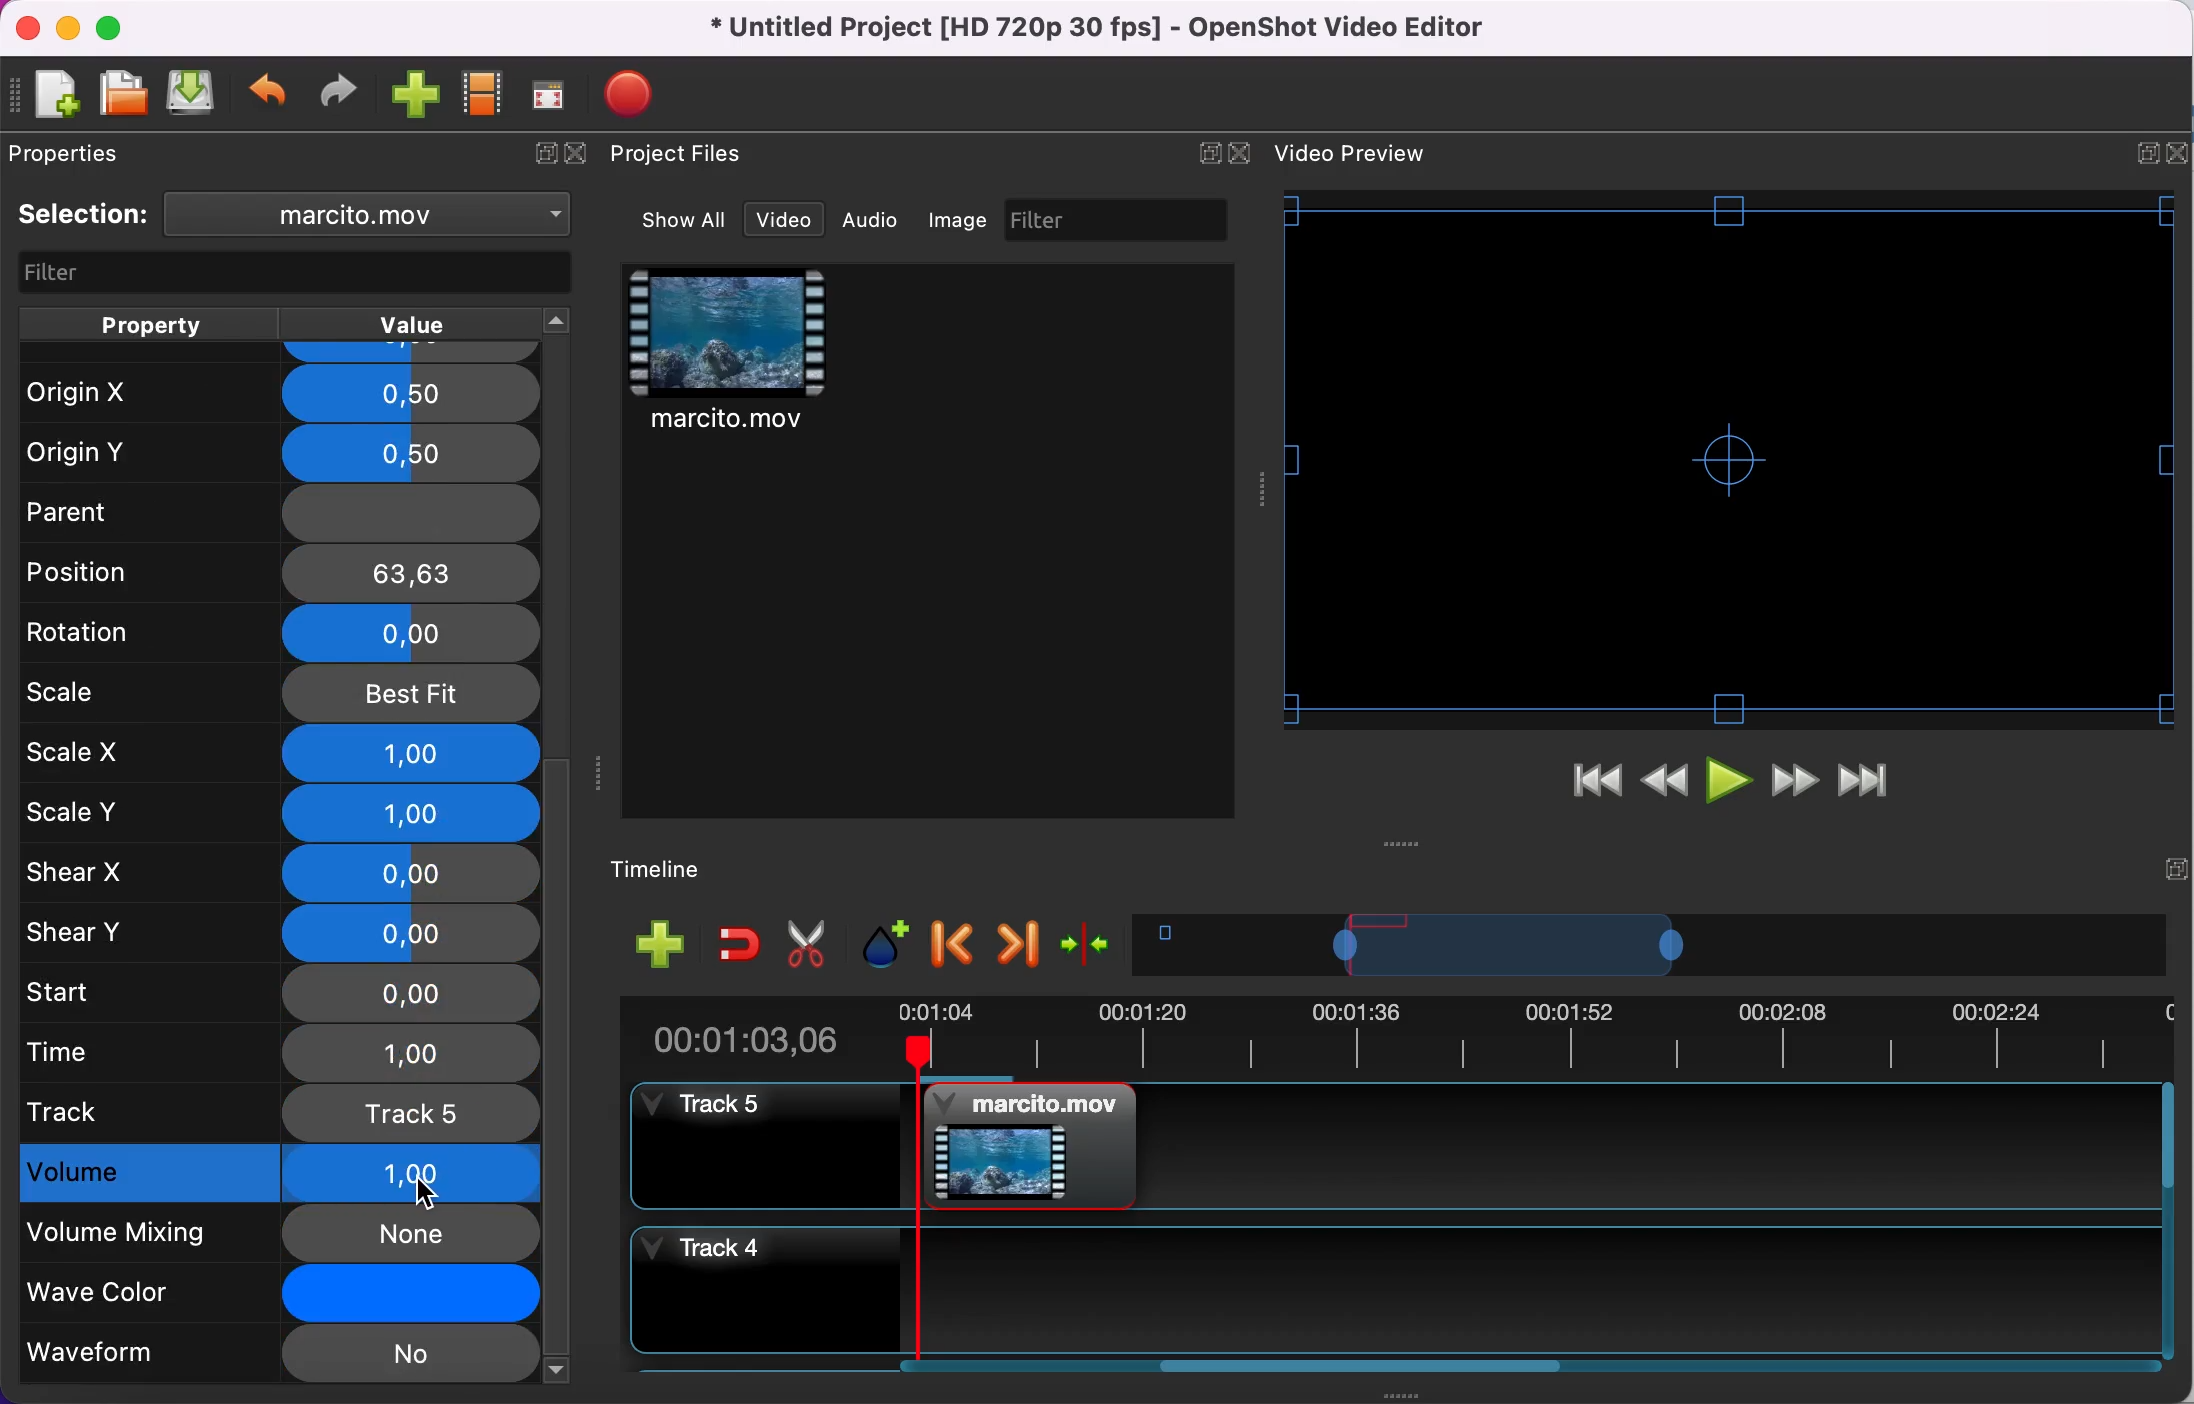 Image resolution: width=2194 pixels, height=1404 pixels. I want to click on Horizontal slide bar, so click(1363, 1365).